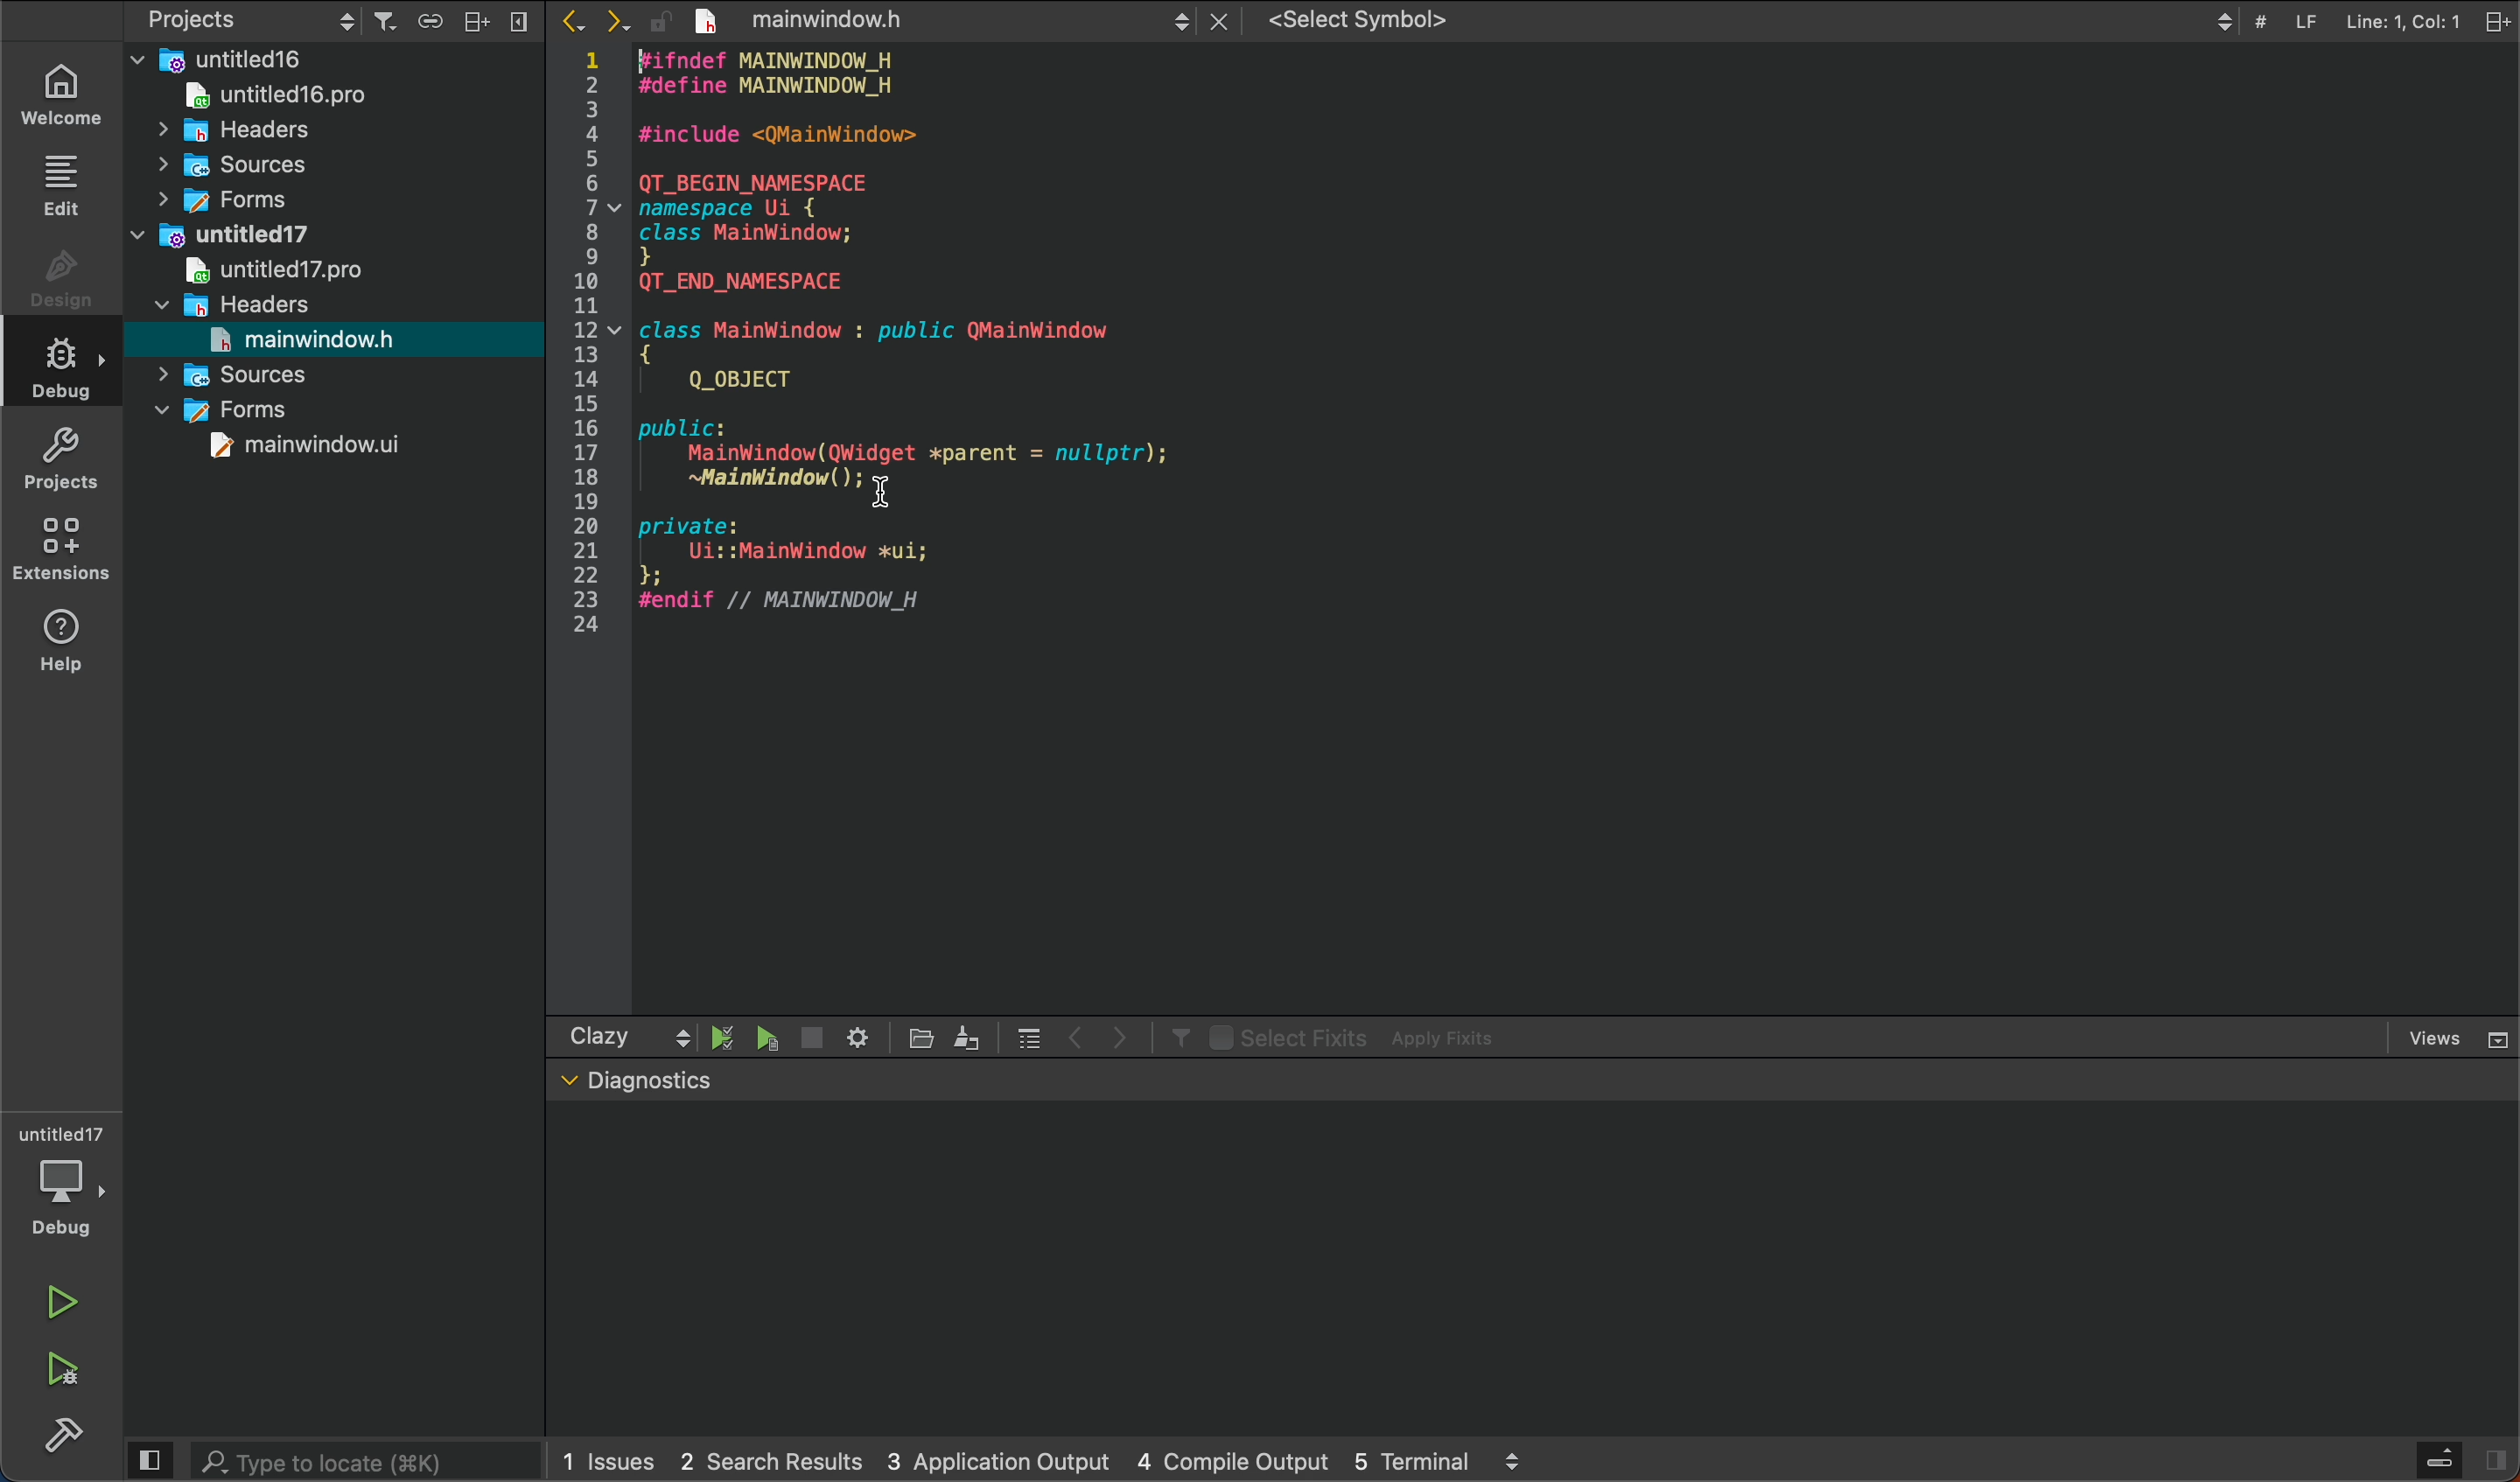 This screenshot has height=1482, width=2520. What do you see at coordinates (724, 1036) in the screenshot?
I see `pause/resume` at bounding box center [724, 1036].